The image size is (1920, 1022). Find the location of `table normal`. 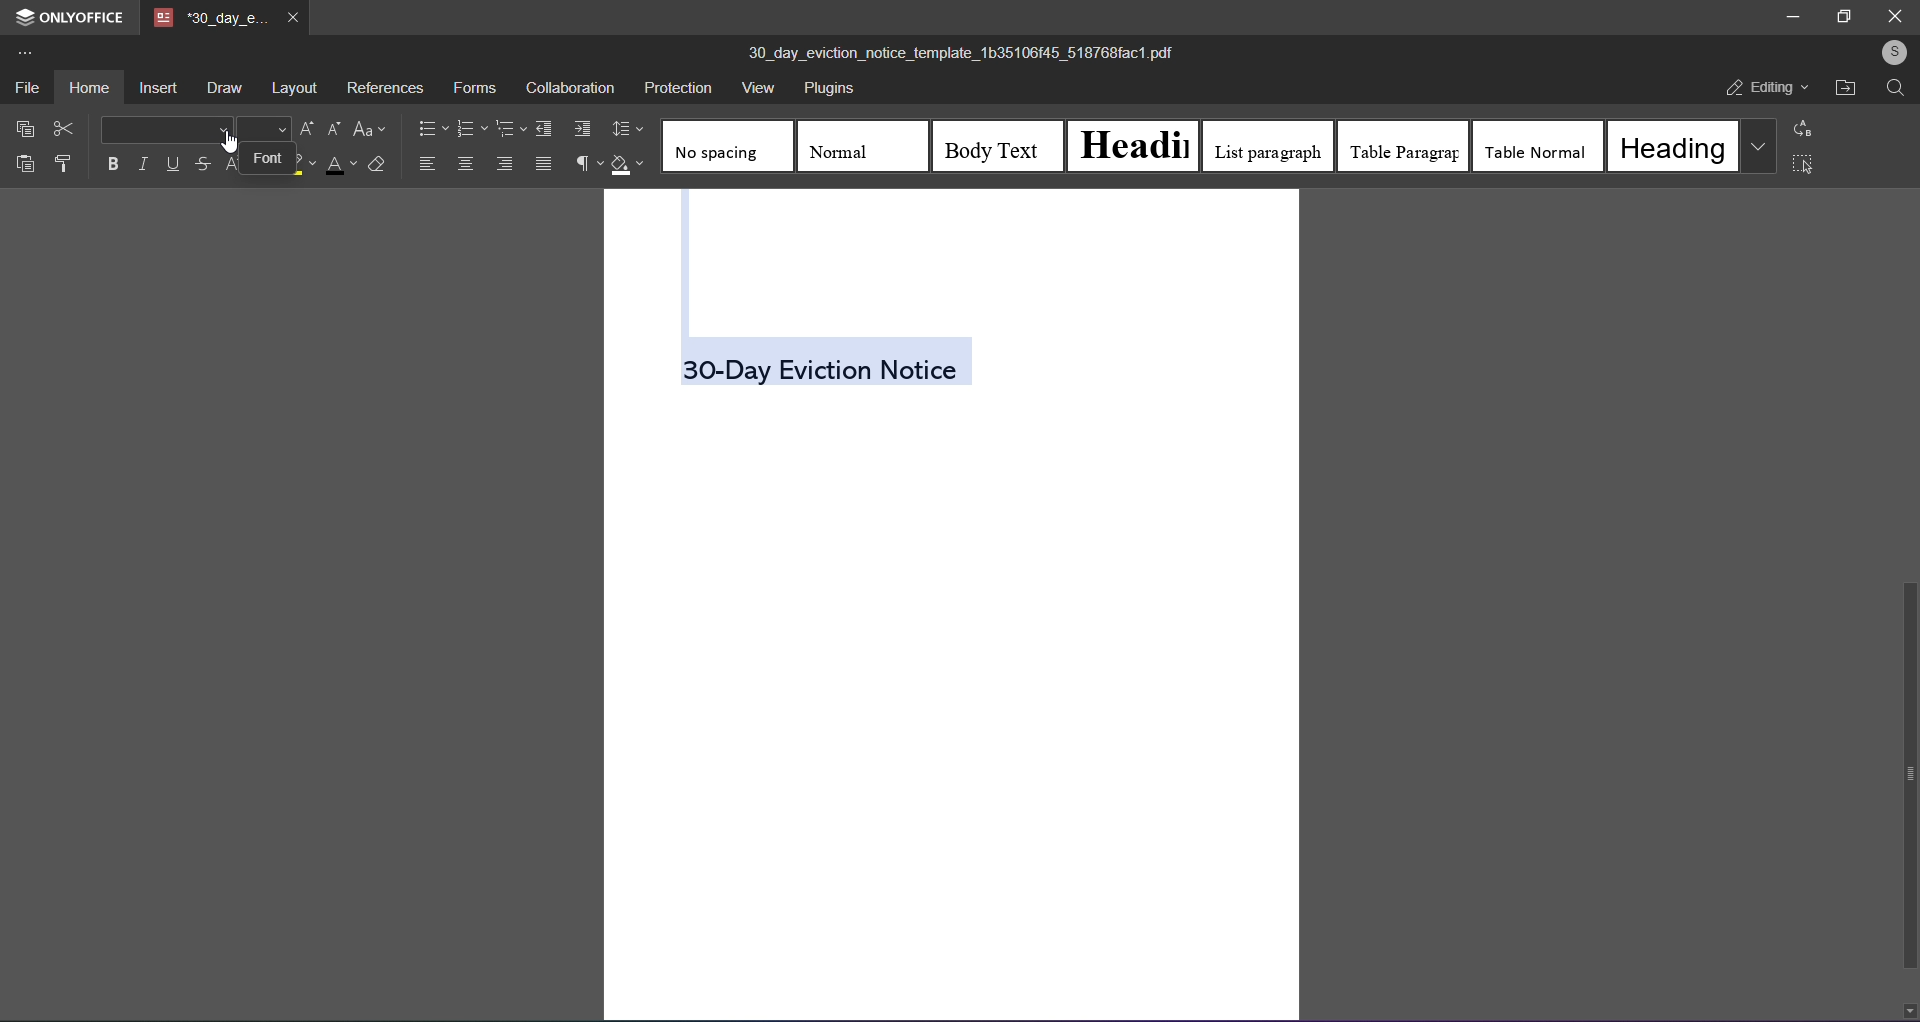

table normal is located at coordinates (1539, 146).